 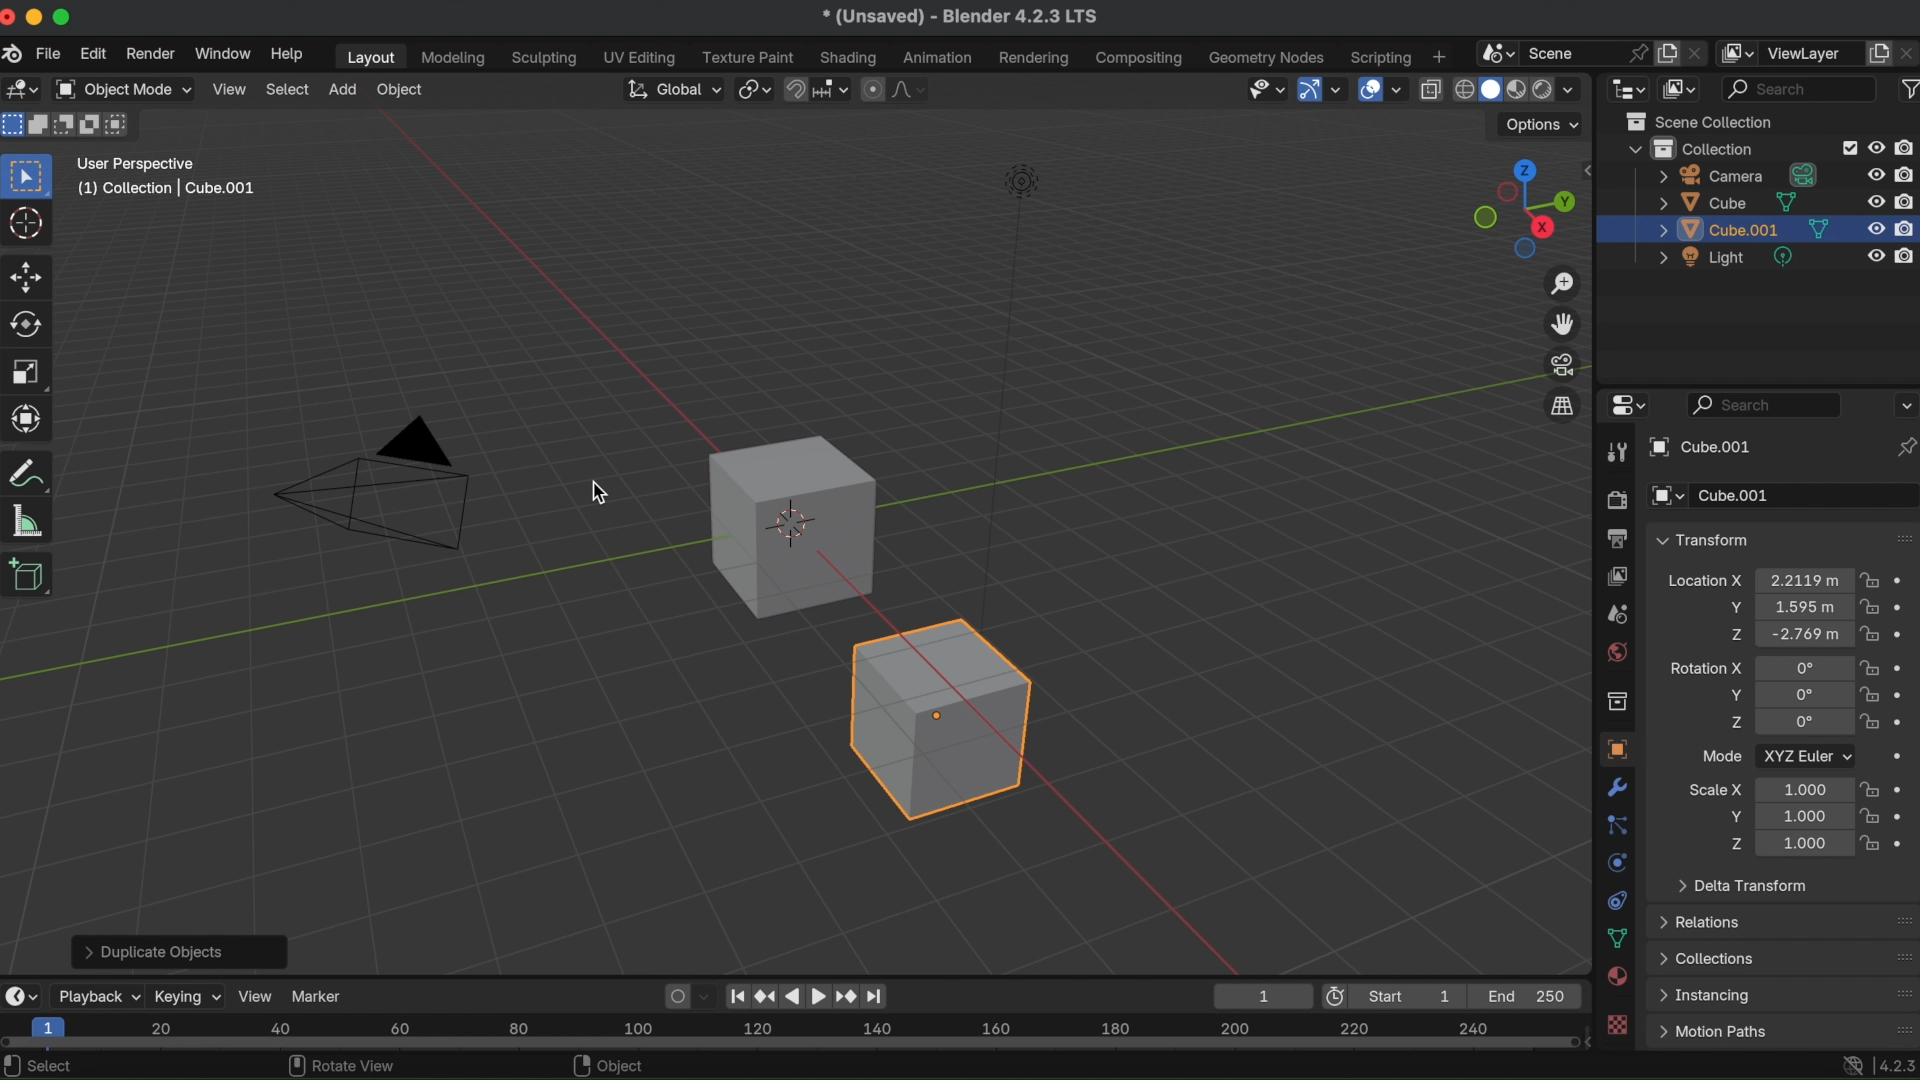 What do you see at coordinates (28, 225) in the screenshot?
I see `cursor` at bounding box center [28, 225].